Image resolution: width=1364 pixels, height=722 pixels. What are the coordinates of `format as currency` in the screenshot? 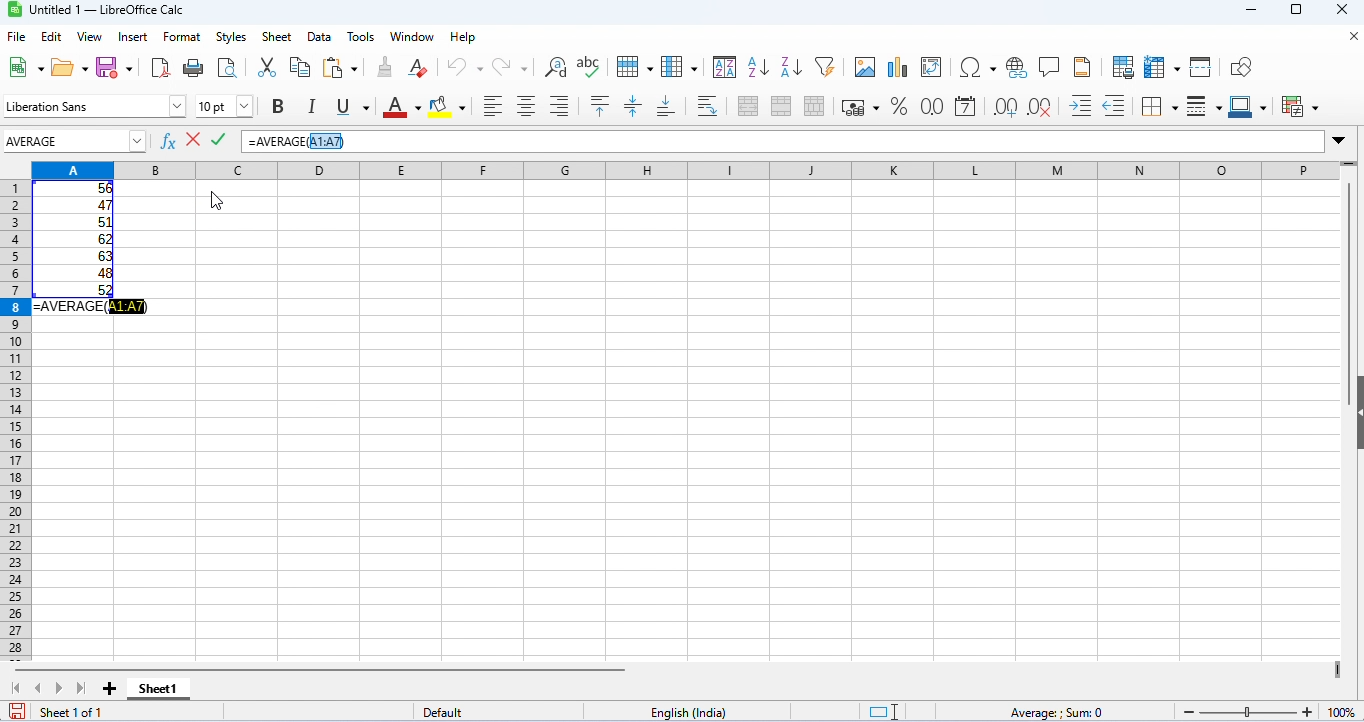 It's located at (860, 106).